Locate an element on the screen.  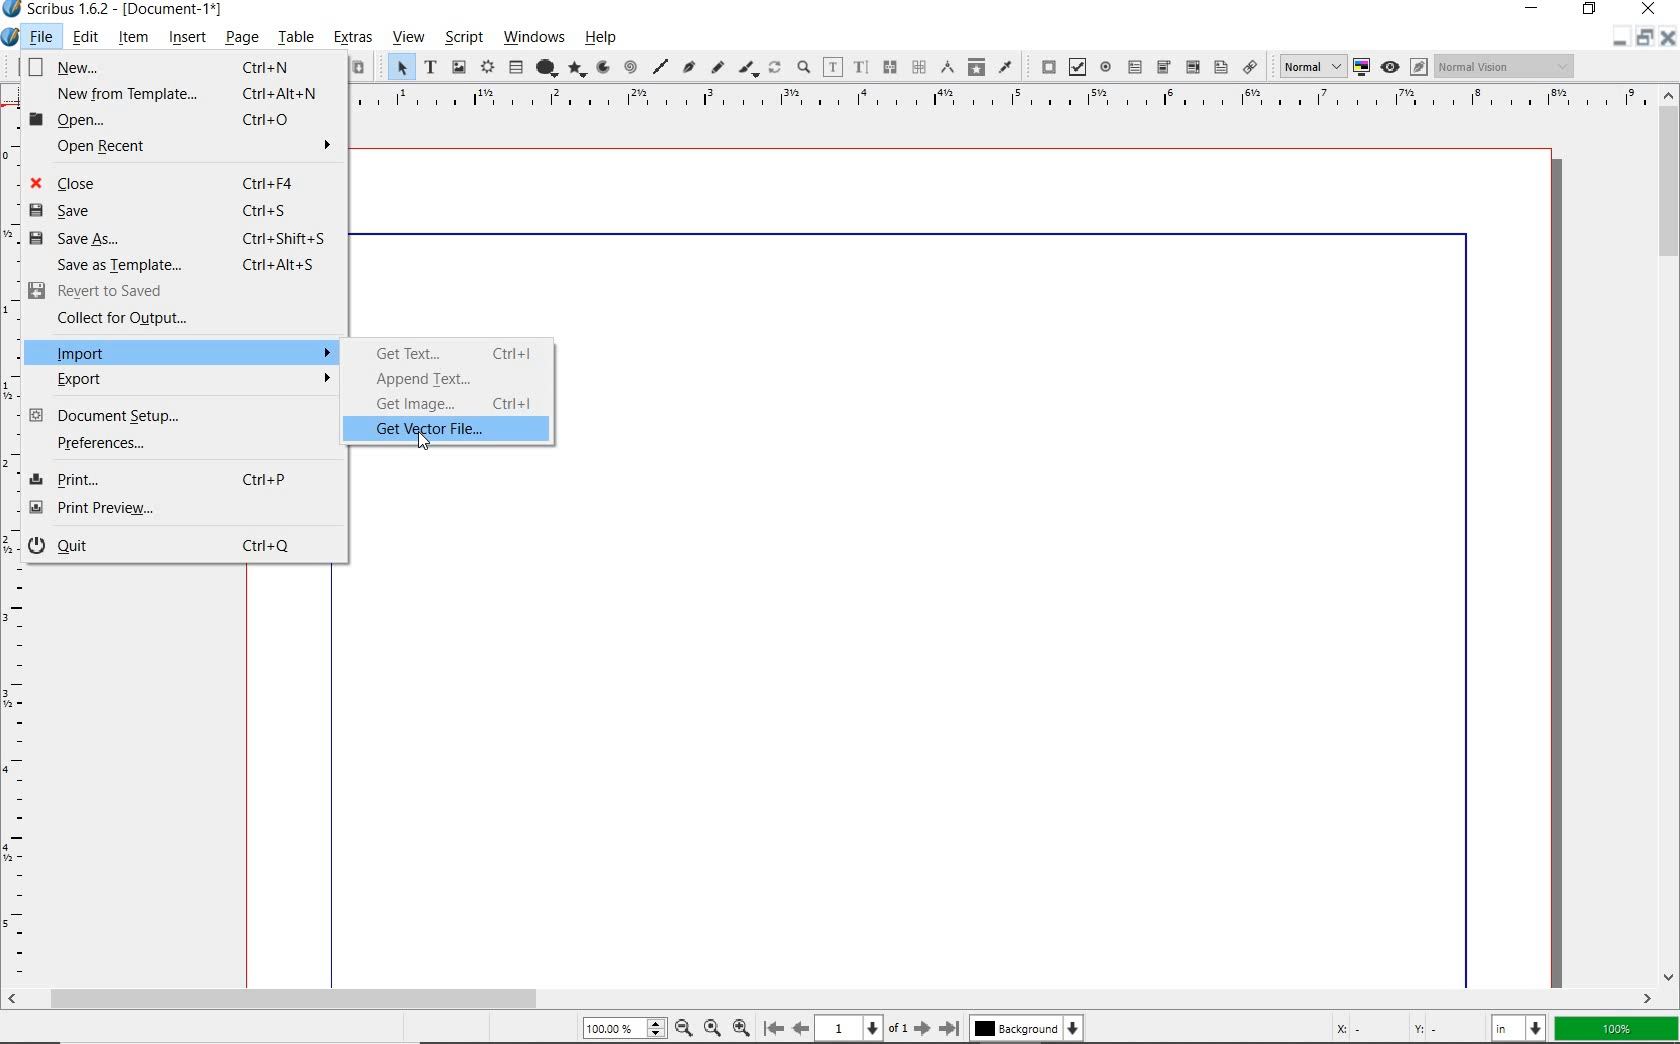
scrollbar is located at coordinates (1670, 536).